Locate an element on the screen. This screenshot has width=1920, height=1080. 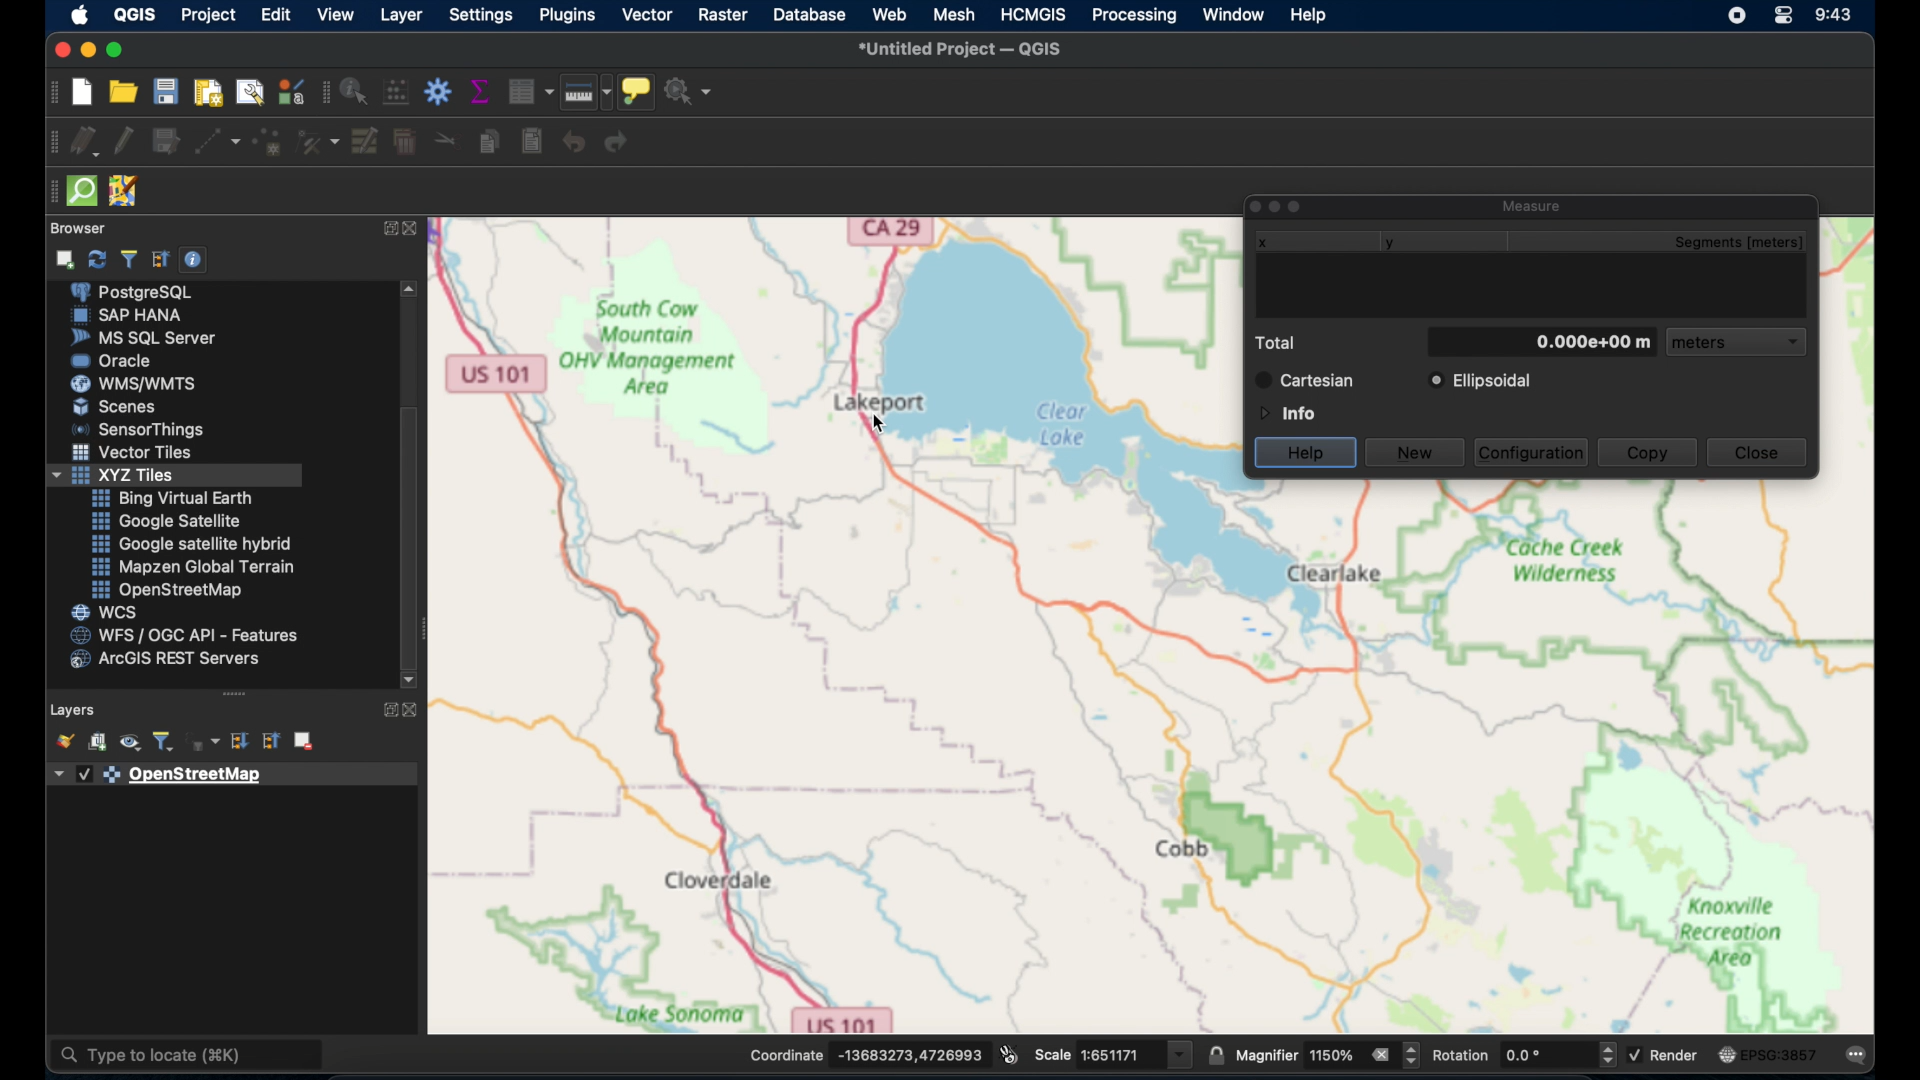
project is located at coordinates (209, 13).